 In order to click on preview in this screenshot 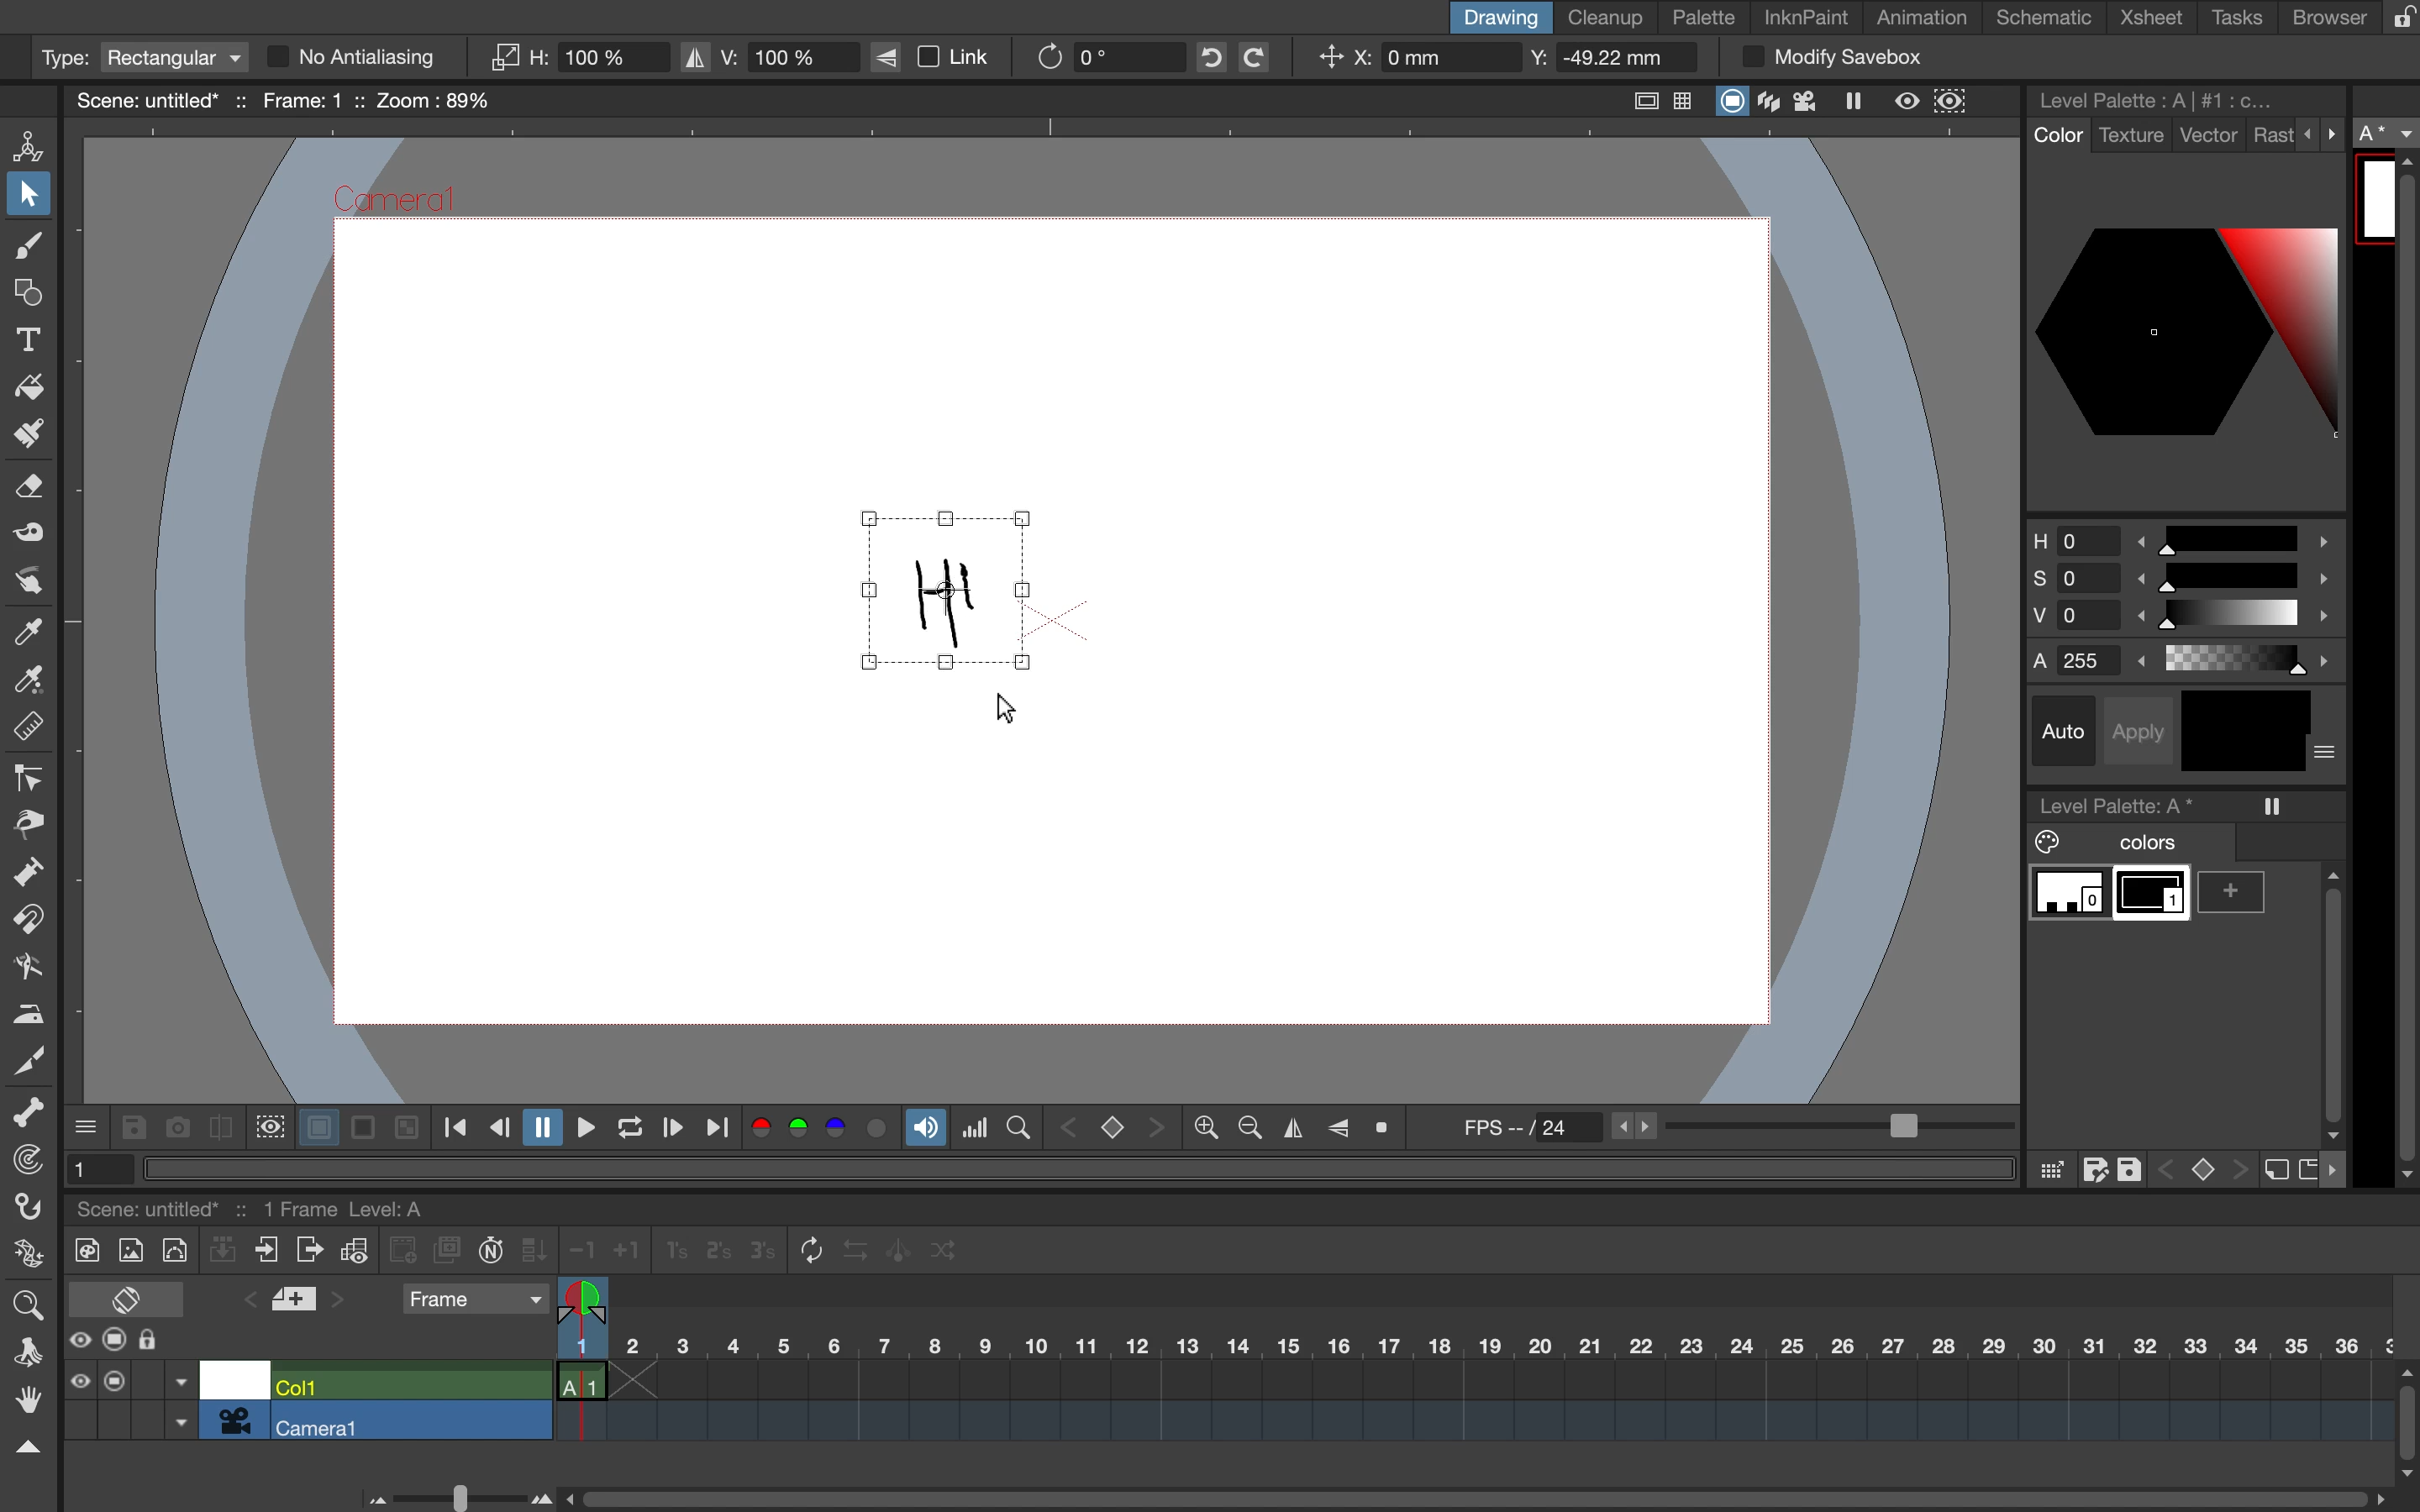, I will do `click(1908, 100)`.